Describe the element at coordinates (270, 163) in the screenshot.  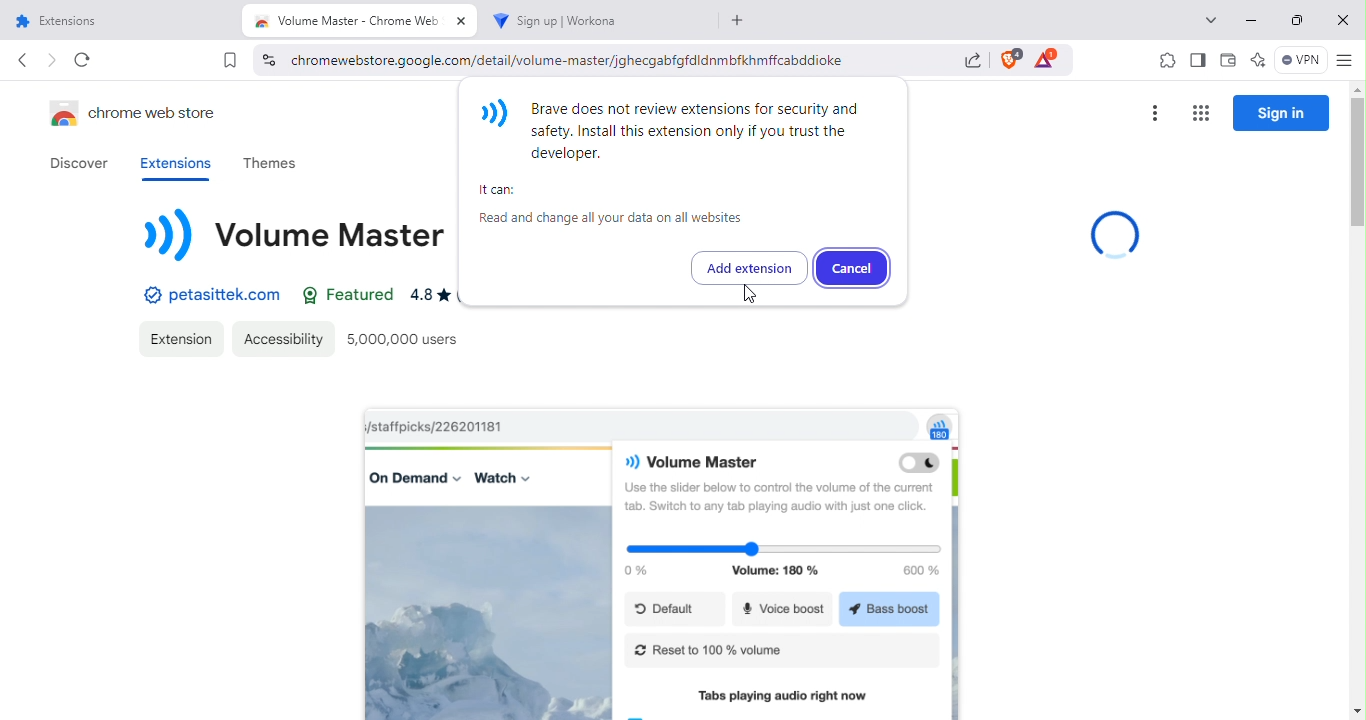
I see `themes` at that location.